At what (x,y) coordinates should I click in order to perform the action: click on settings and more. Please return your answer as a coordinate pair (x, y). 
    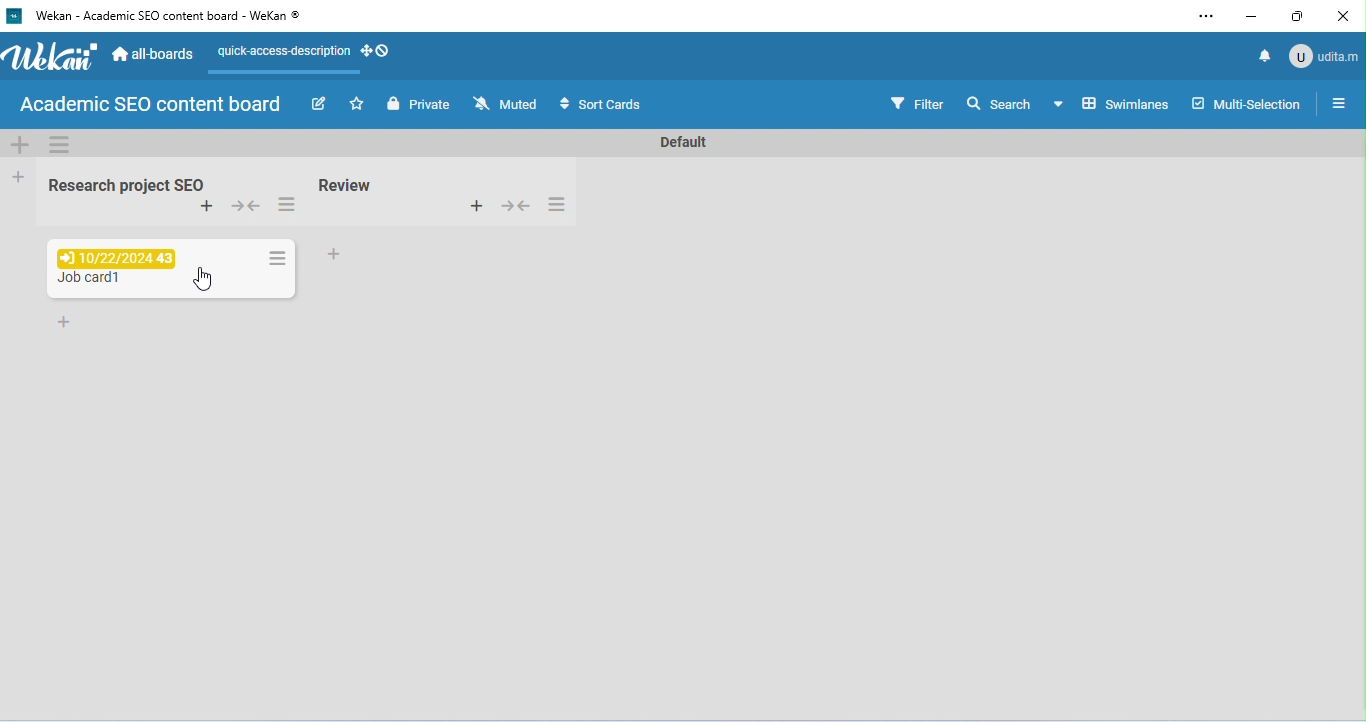
    Looking at the image, I should click on (1205, 17).